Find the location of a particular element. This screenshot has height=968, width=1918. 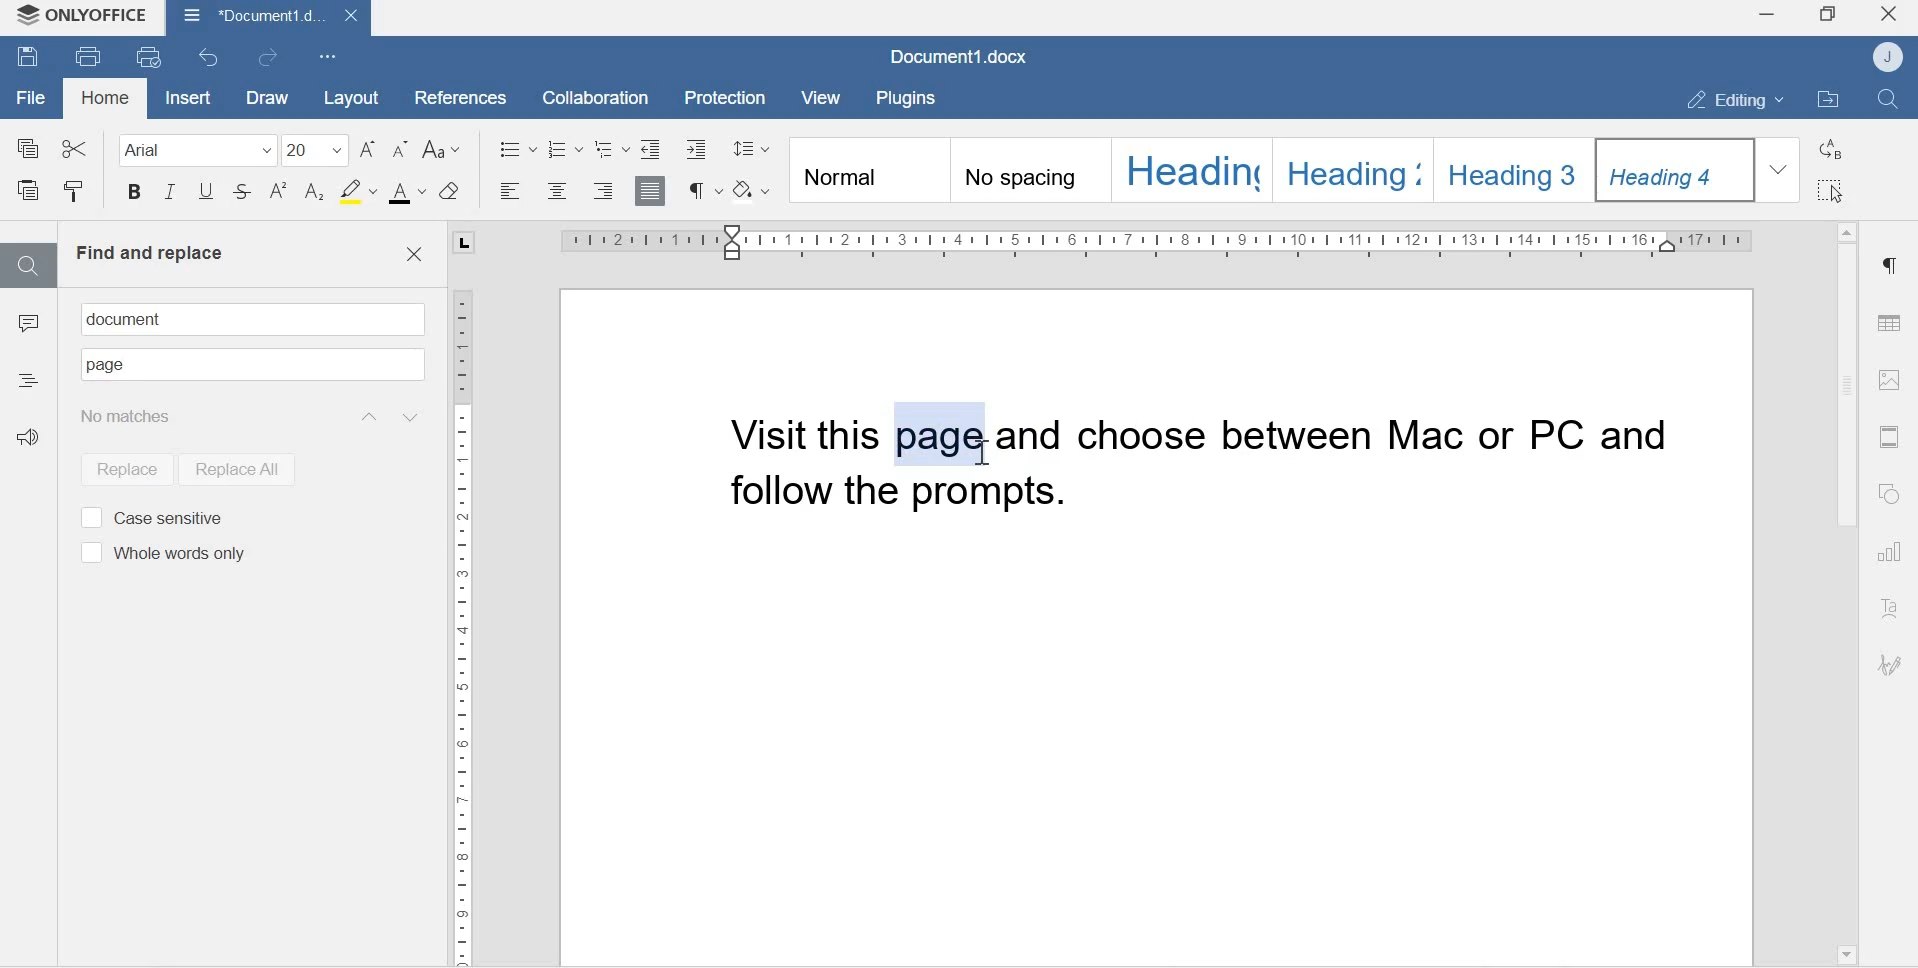

References is located at coordinates (453, 95).